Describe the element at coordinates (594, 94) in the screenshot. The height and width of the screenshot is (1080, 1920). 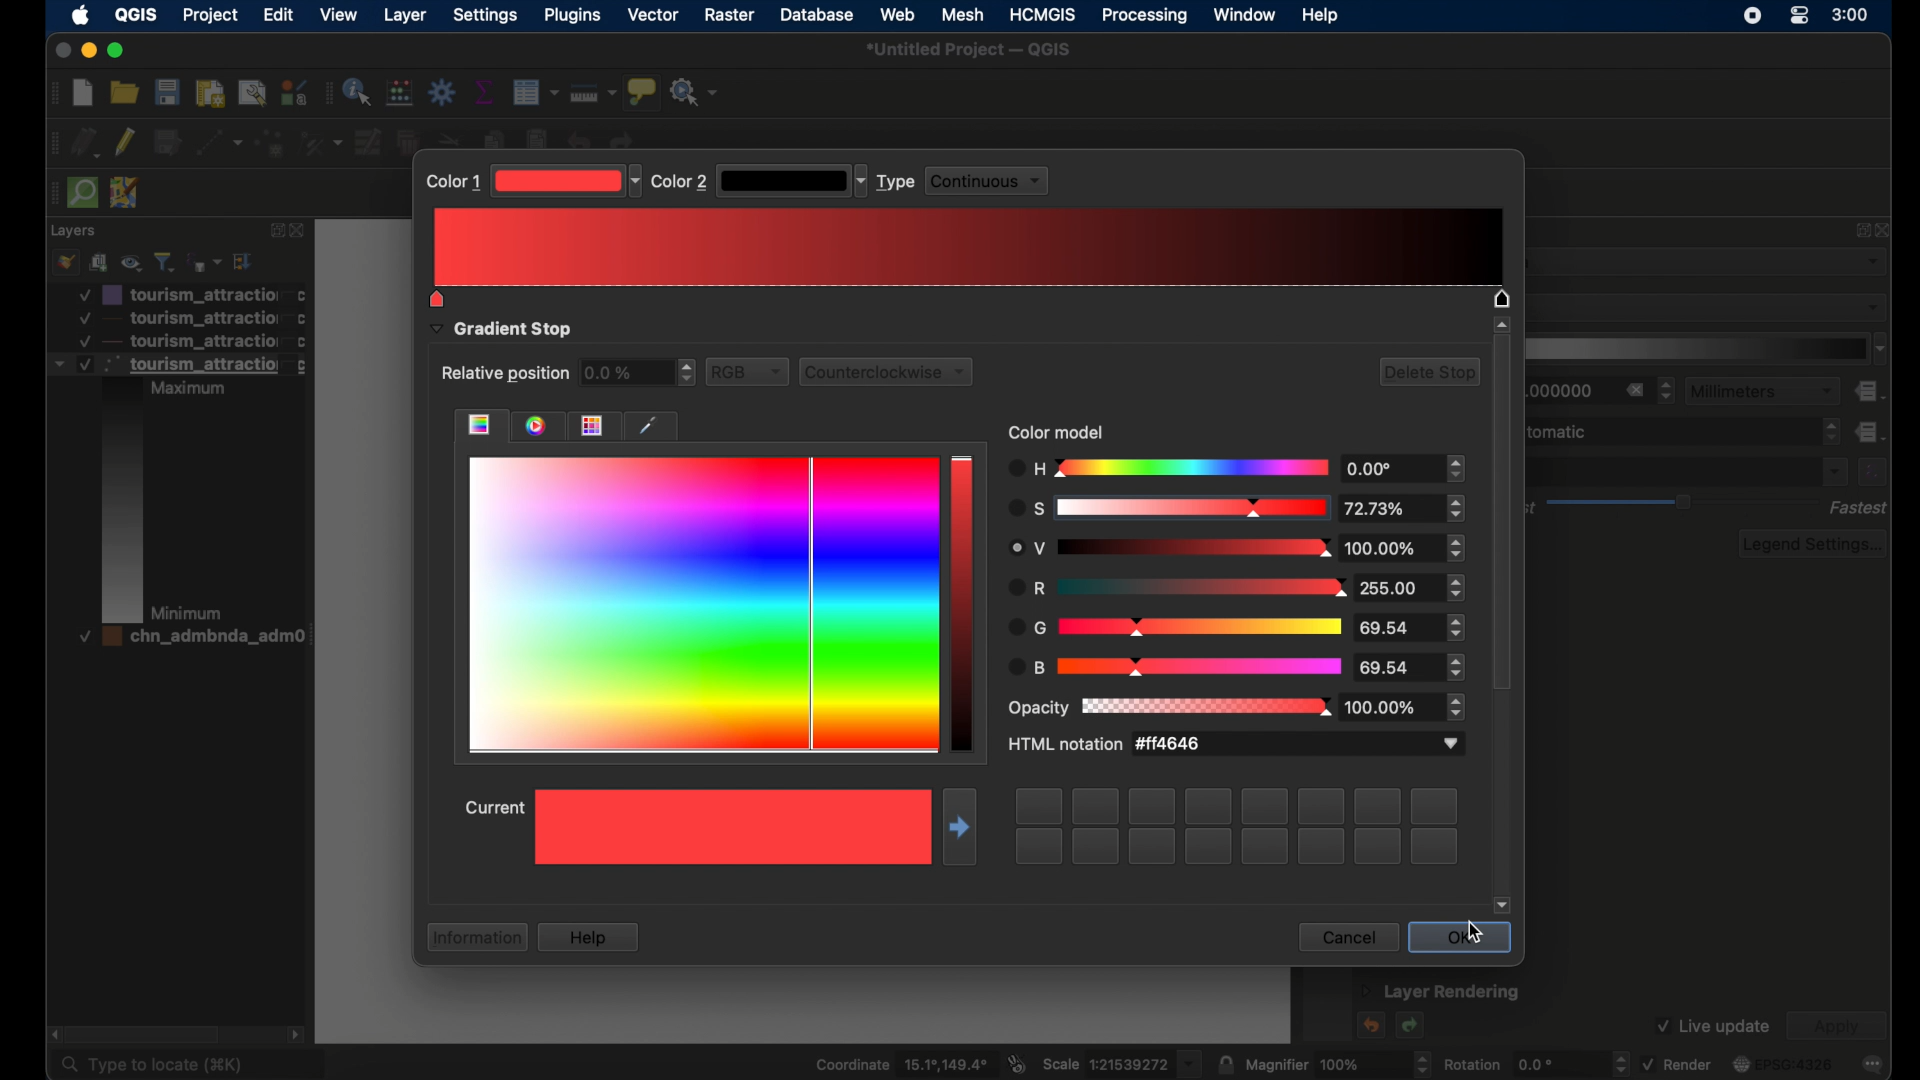
I see `measure line` at that location.